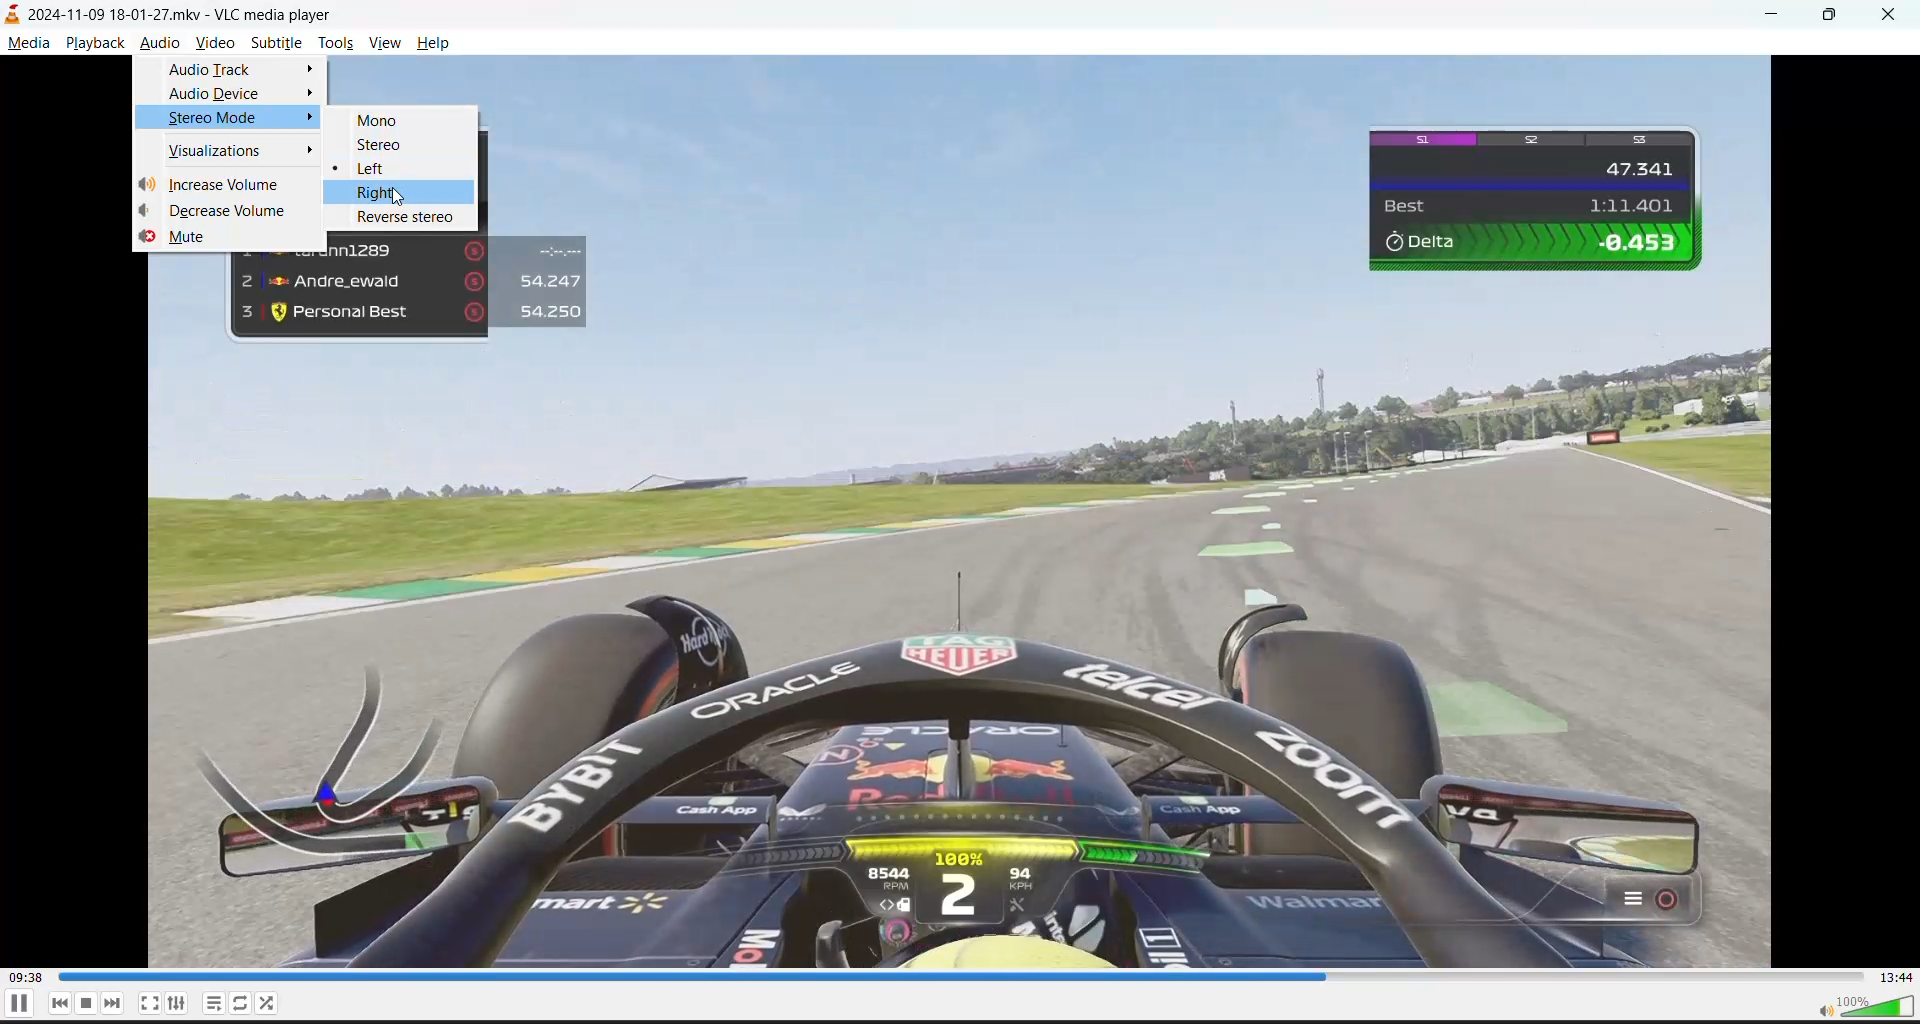  Describe the element at coordinates (385, 147) in the screenshot. I see `stereo` at that location.